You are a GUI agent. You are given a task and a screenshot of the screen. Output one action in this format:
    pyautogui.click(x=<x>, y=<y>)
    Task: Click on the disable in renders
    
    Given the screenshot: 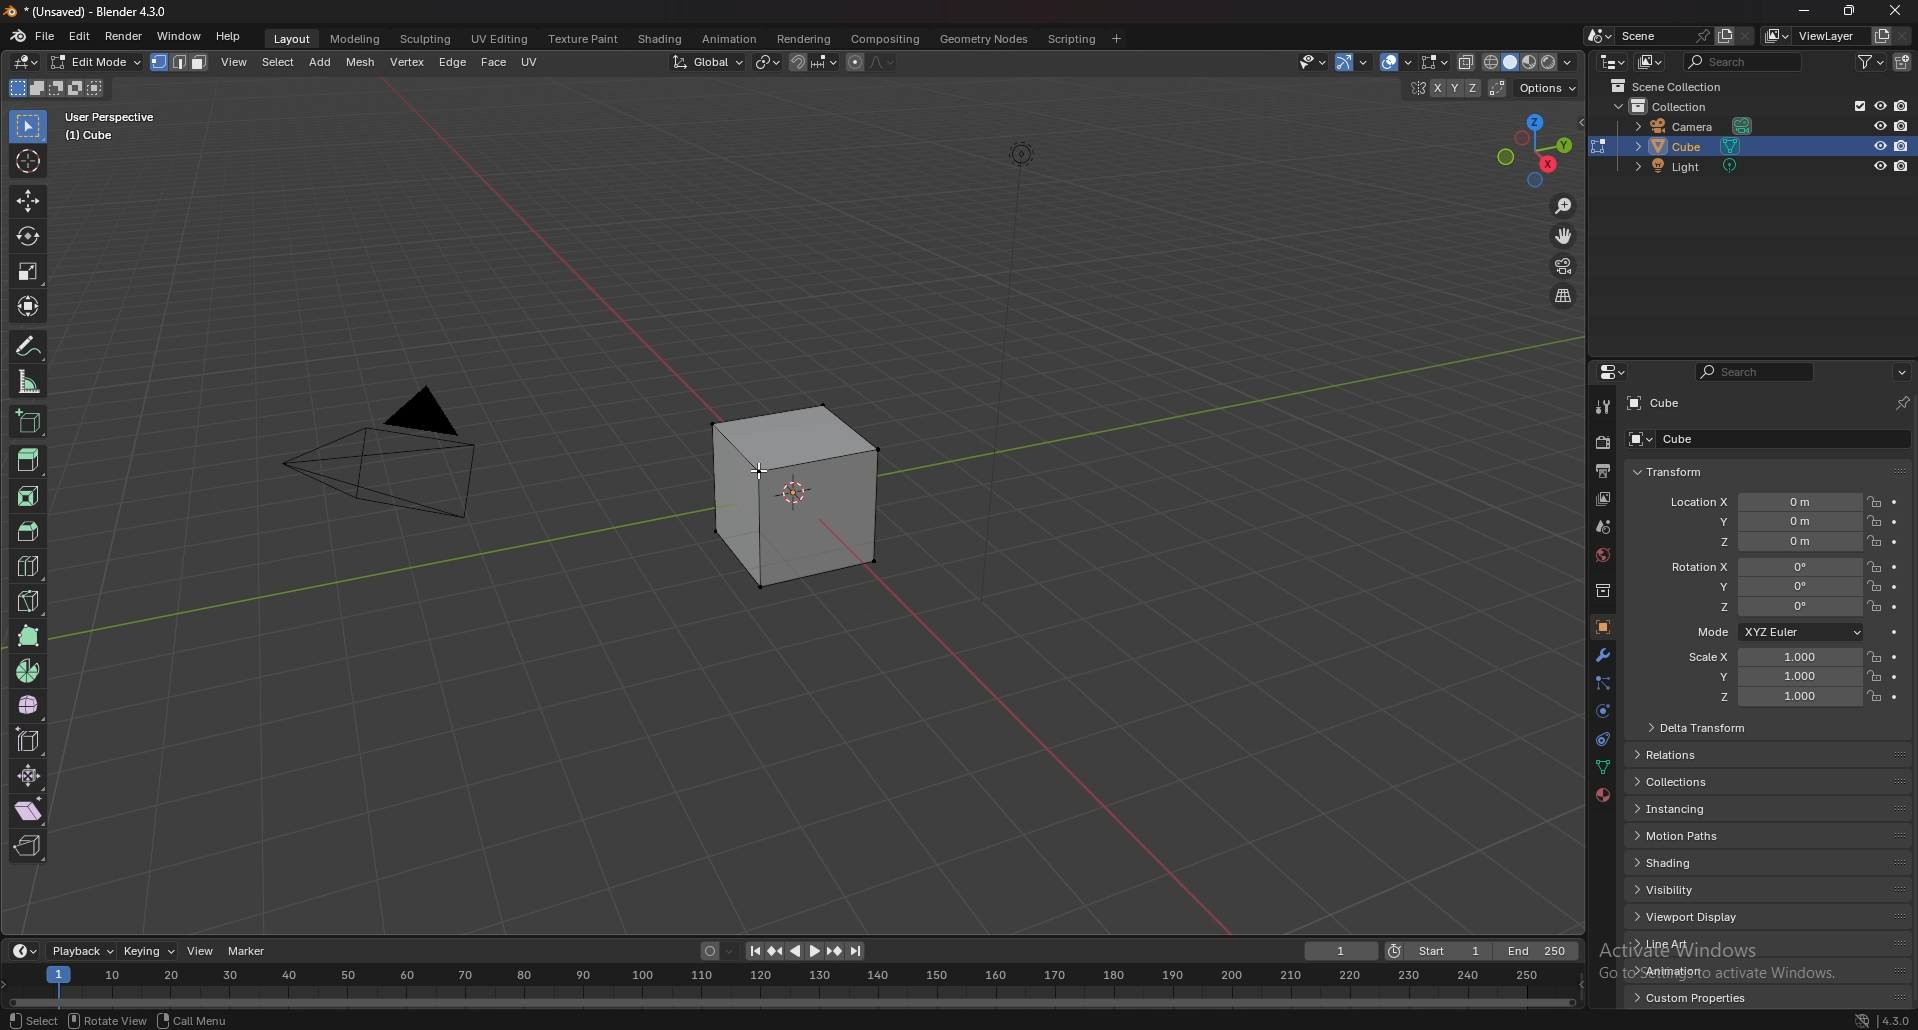 What is the action you would take?
    pyautogui.click(x=1902, y=106)
    